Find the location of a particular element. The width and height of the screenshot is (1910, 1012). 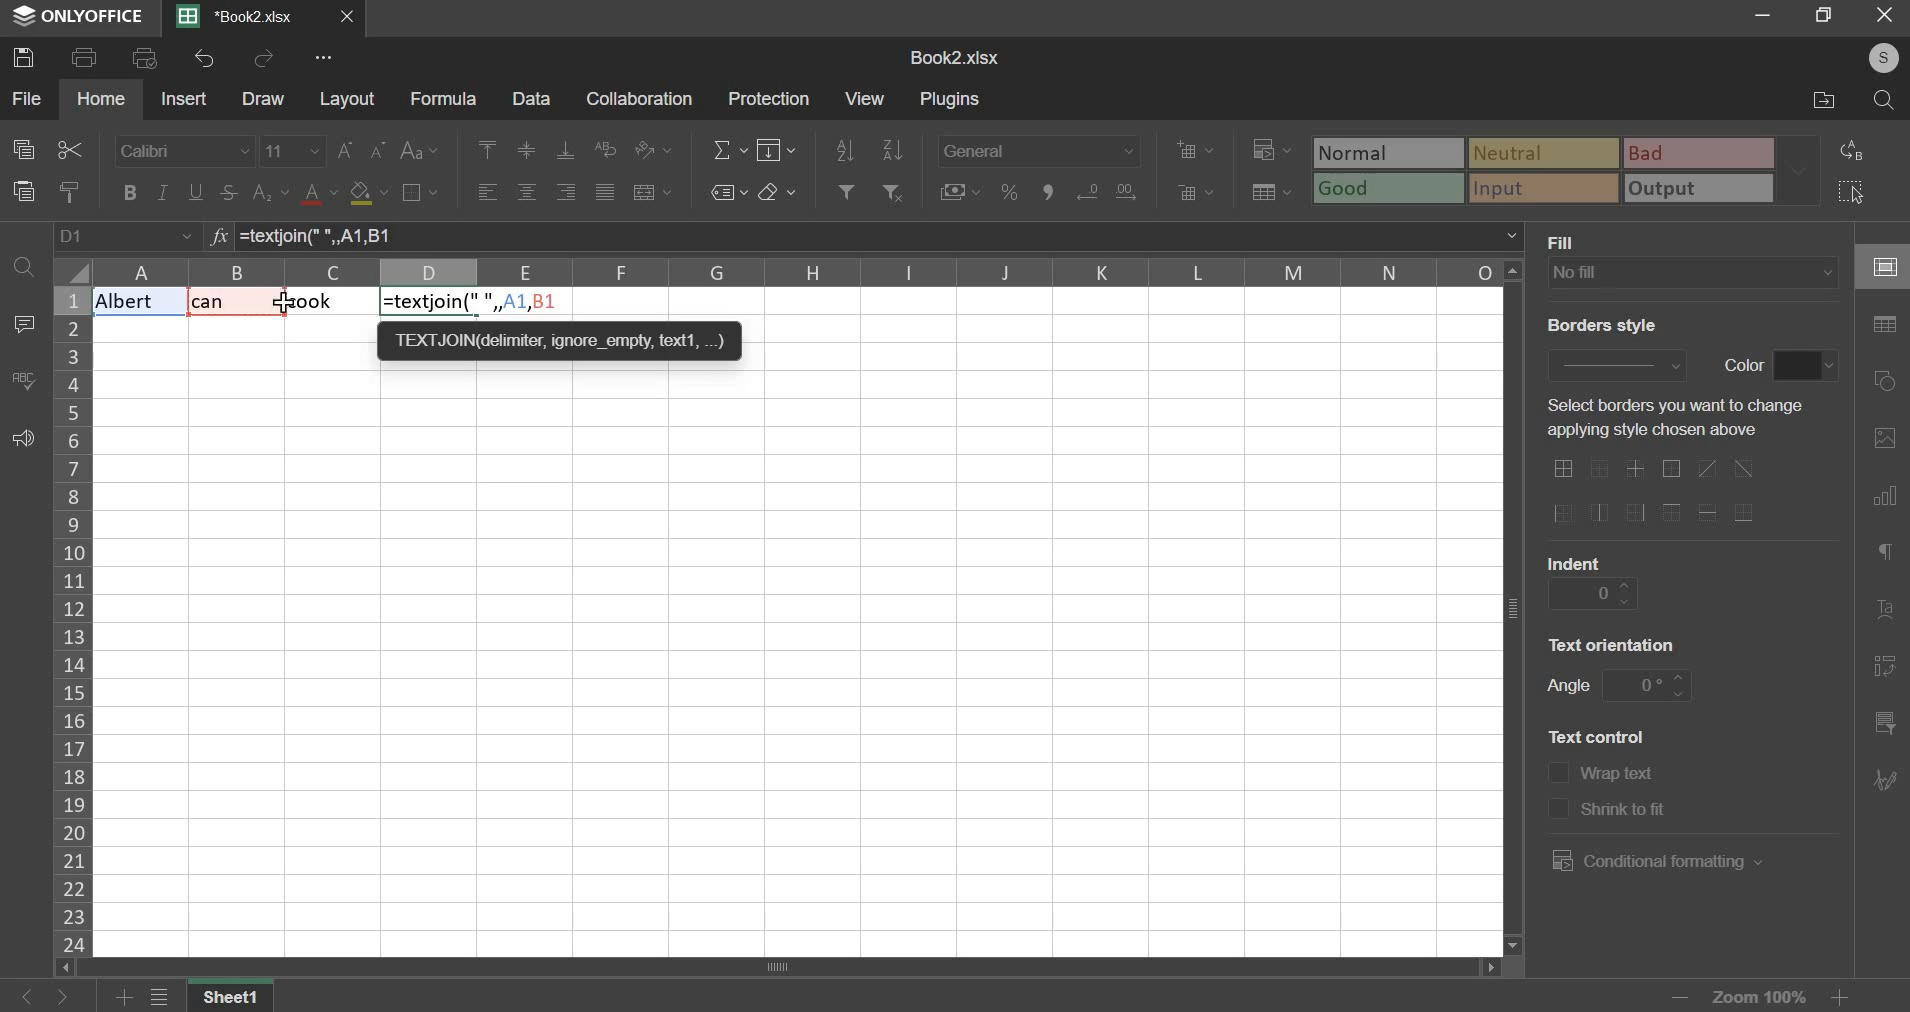

cell is located at coordinates (1882, 268).